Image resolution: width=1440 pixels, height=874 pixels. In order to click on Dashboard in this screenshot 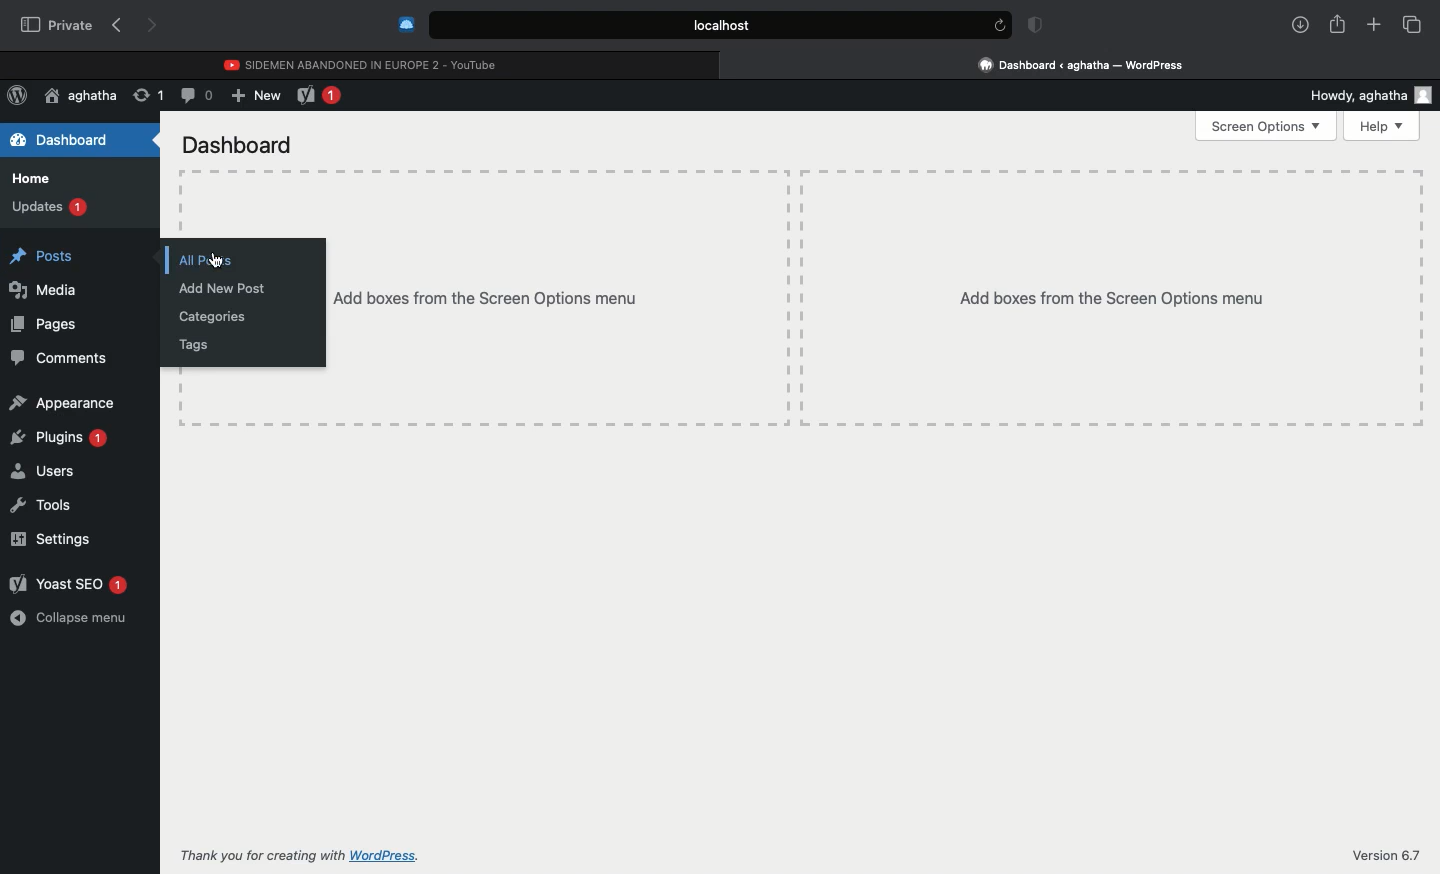, I will do `click(62, 141)`.